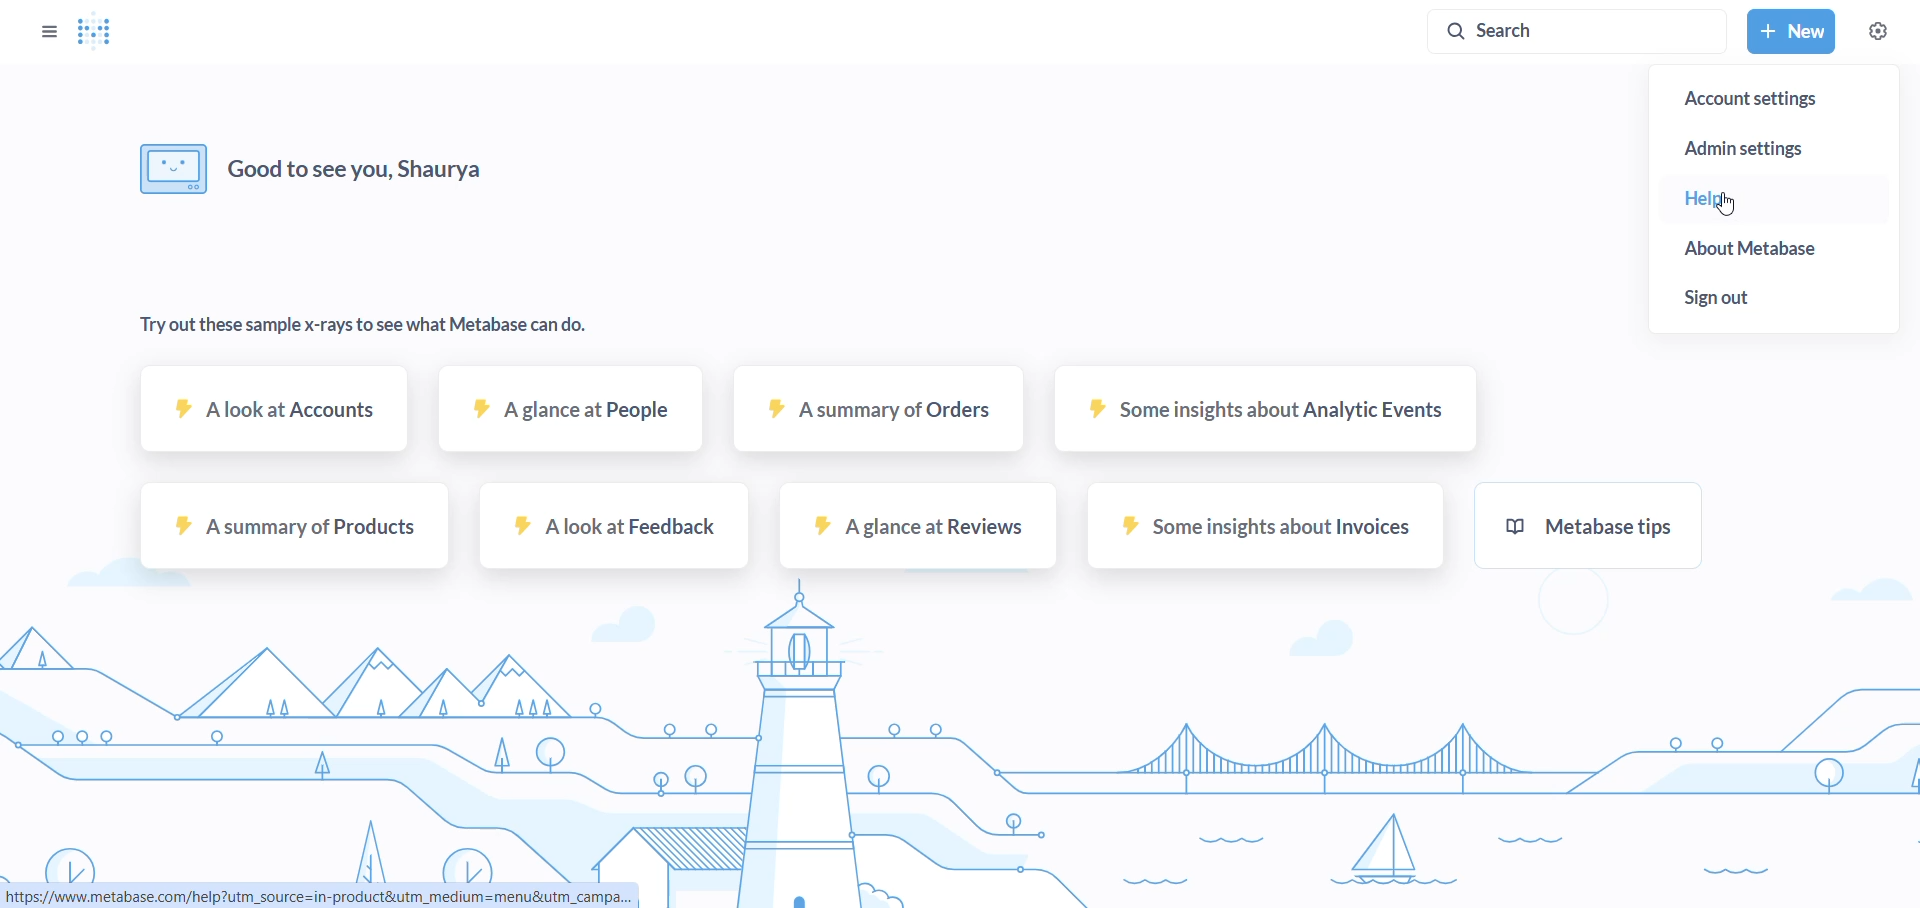 The height and width of the screenshot is (908, 1920). Describe the element at coordinates (608, 534) in the screenshot. I see `A look at feedback` at that location.